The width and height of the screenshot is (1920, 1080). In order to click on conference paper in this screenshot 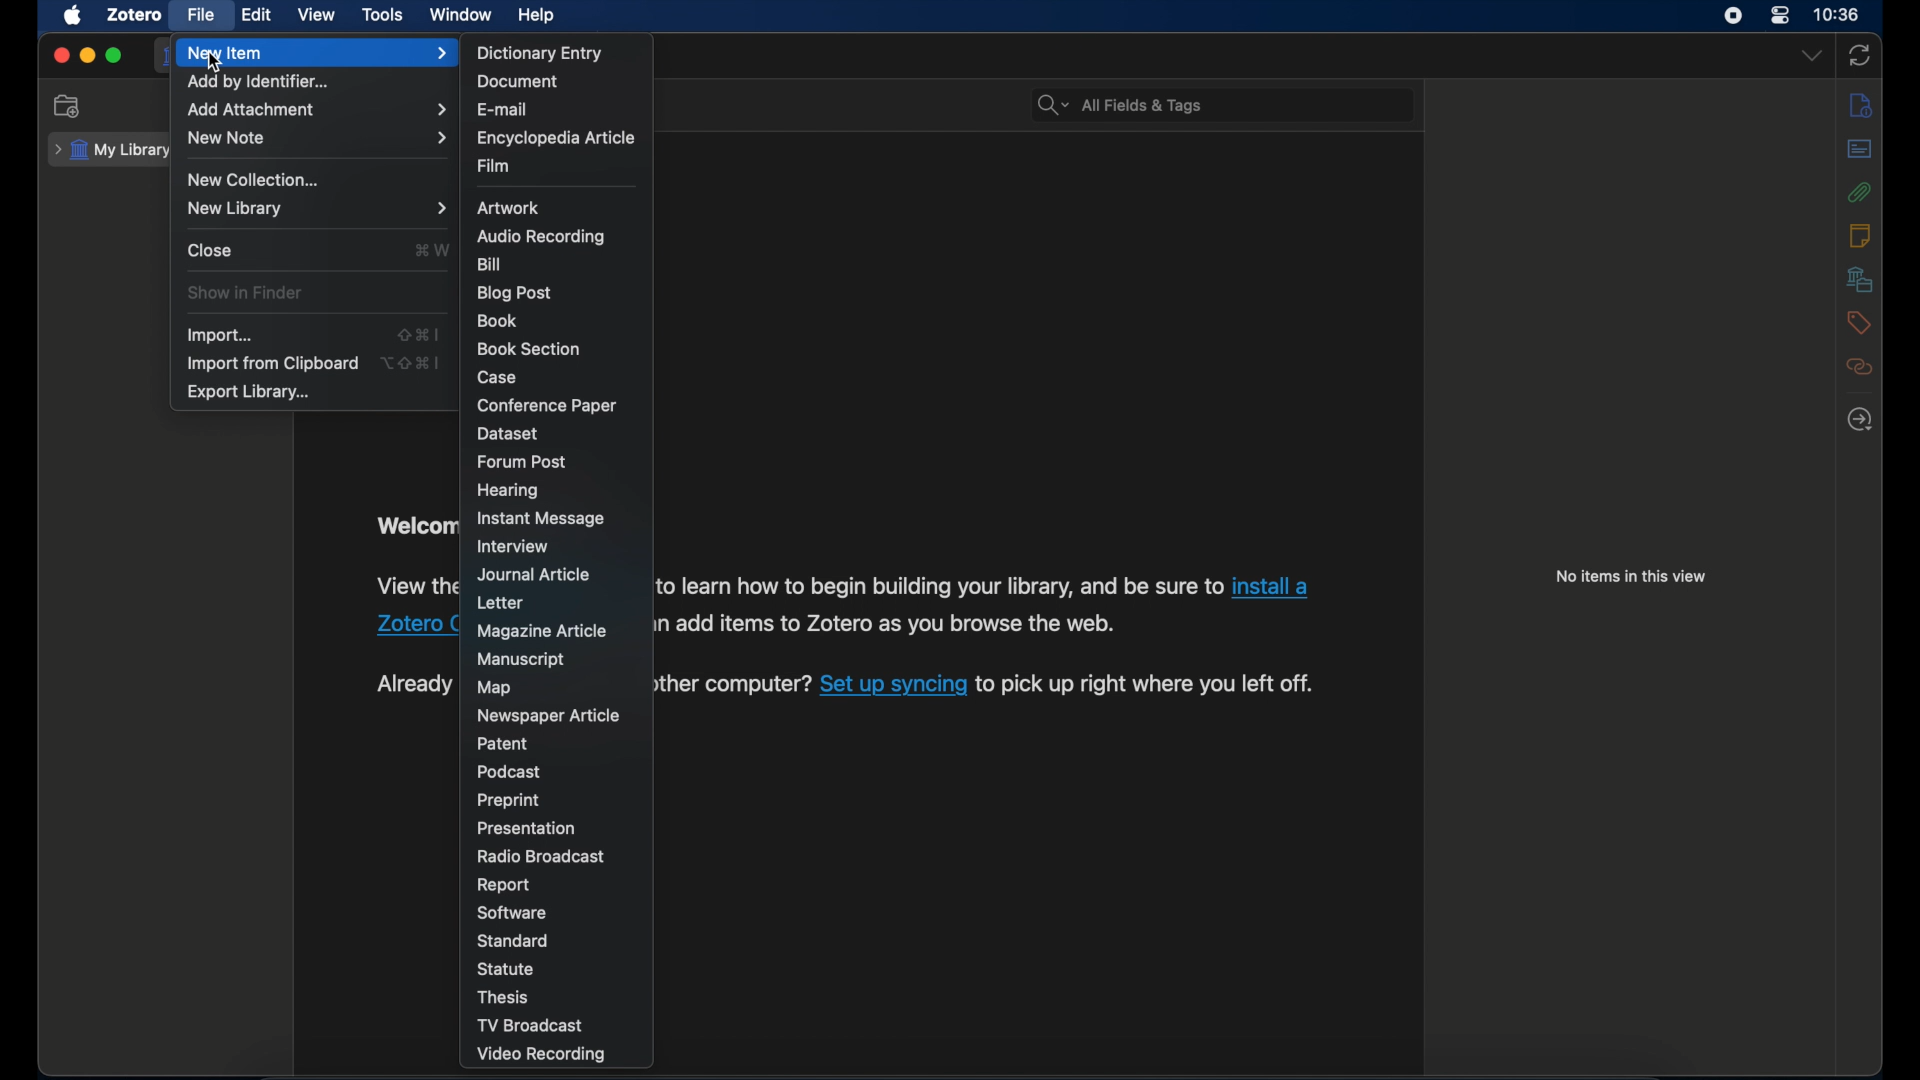, I will do `click(546, 405)`.